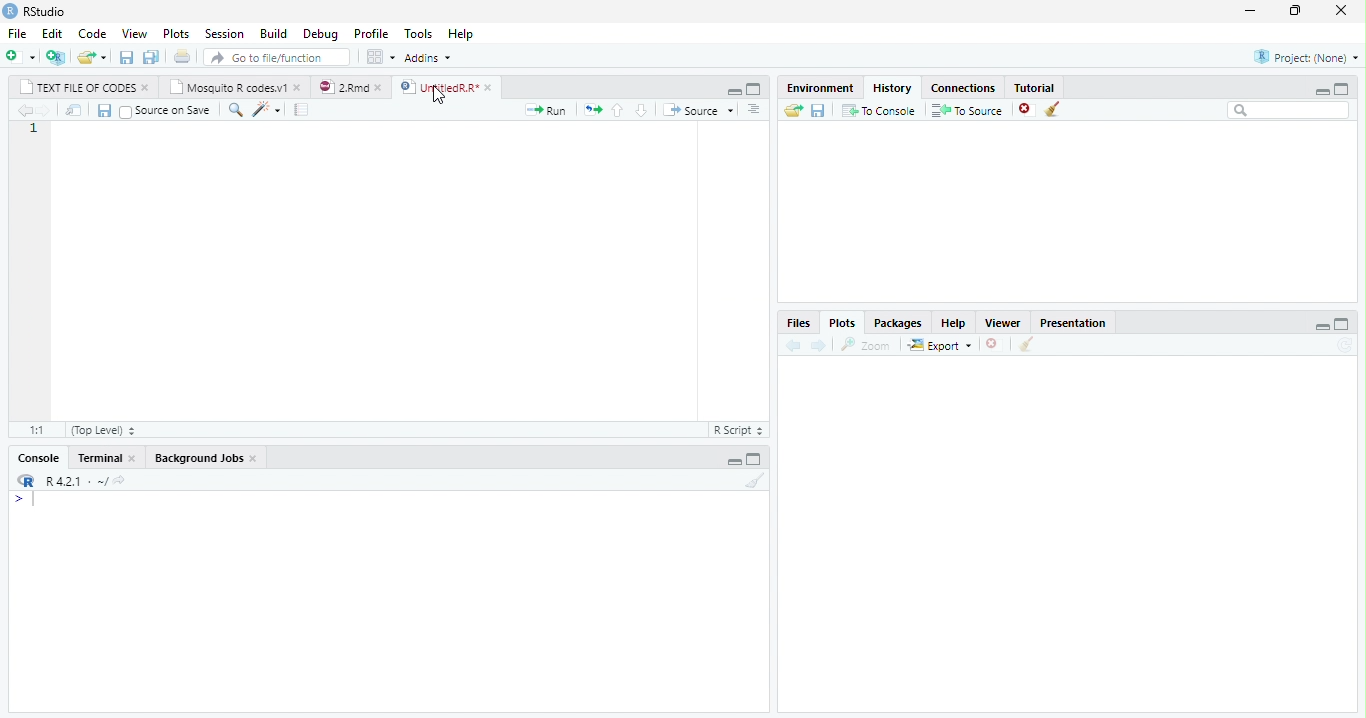 Image resolution: width=1366 pixels, height=718 pixels. Describe the element at coordinates (380, 88) in the screenshot. I see `close` at that location.